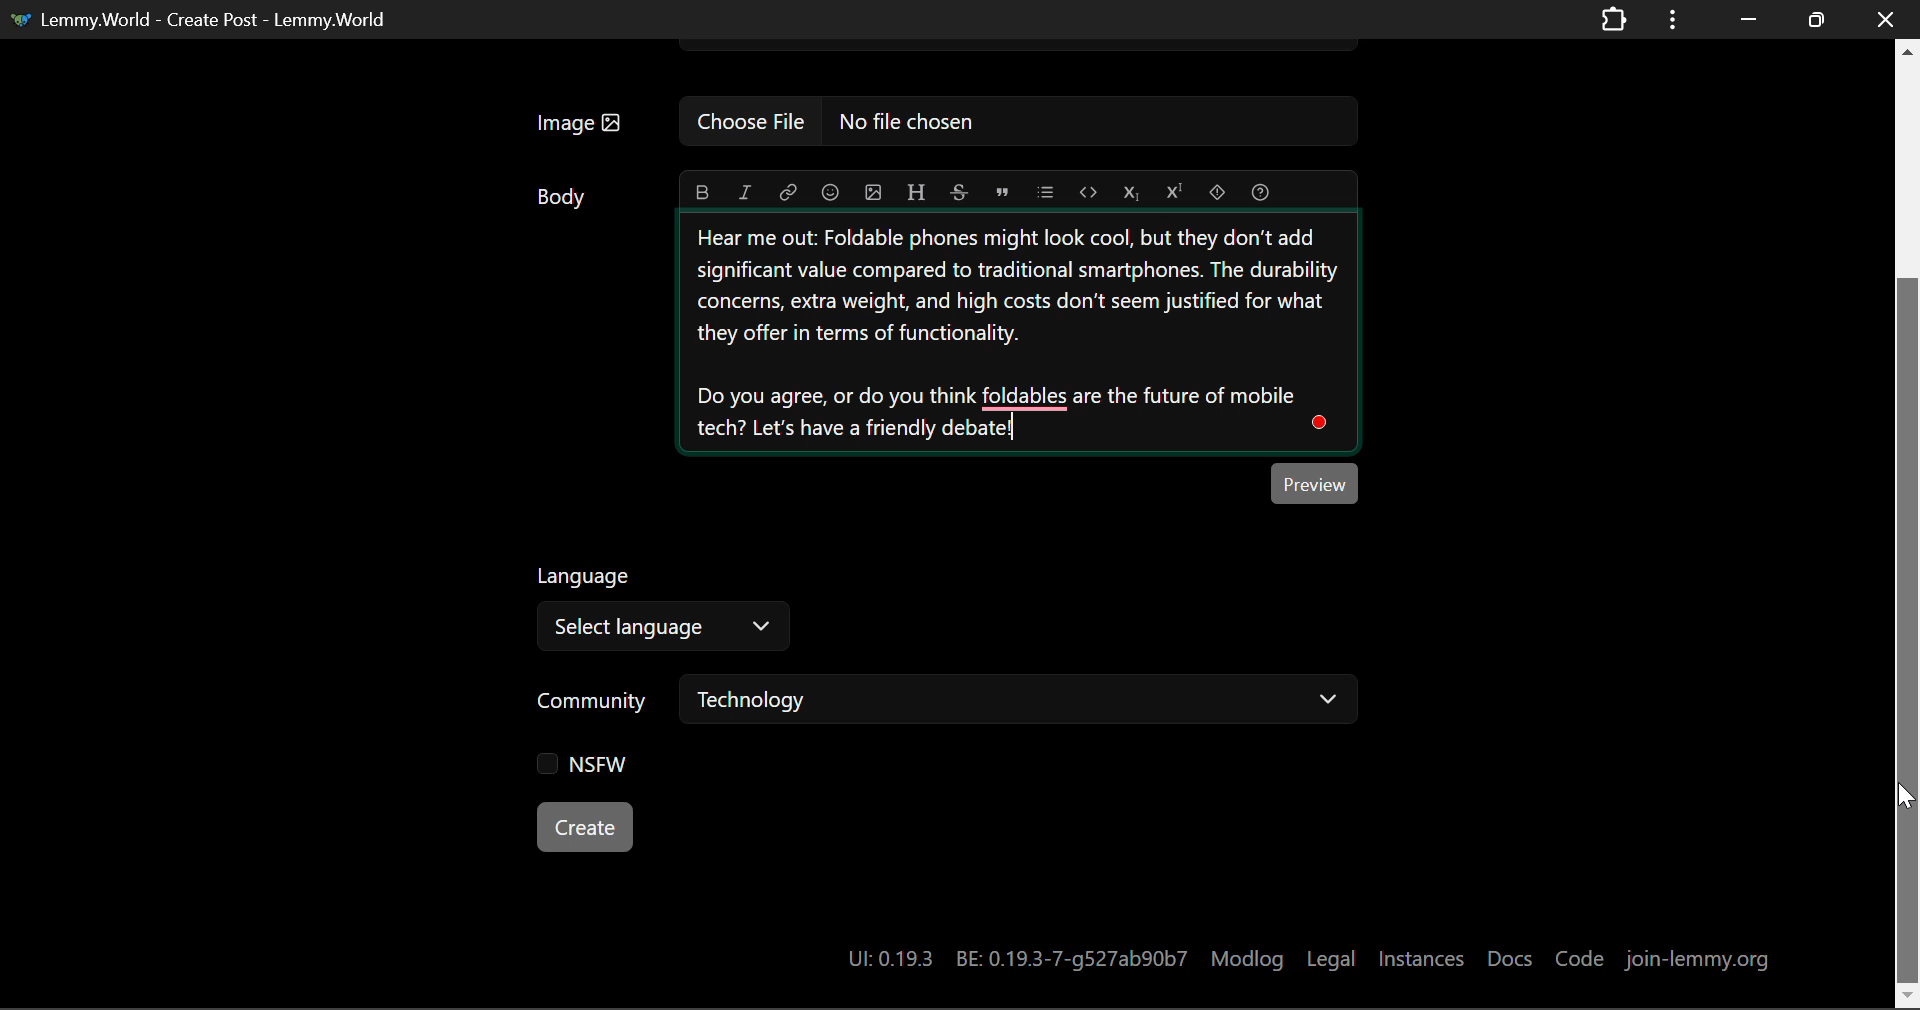 The width and height of the screenshot is (1920, 1010). Describe the element at coordinates (1697, 954) in the screenshot. I see `join-lemmy.org` at that location.